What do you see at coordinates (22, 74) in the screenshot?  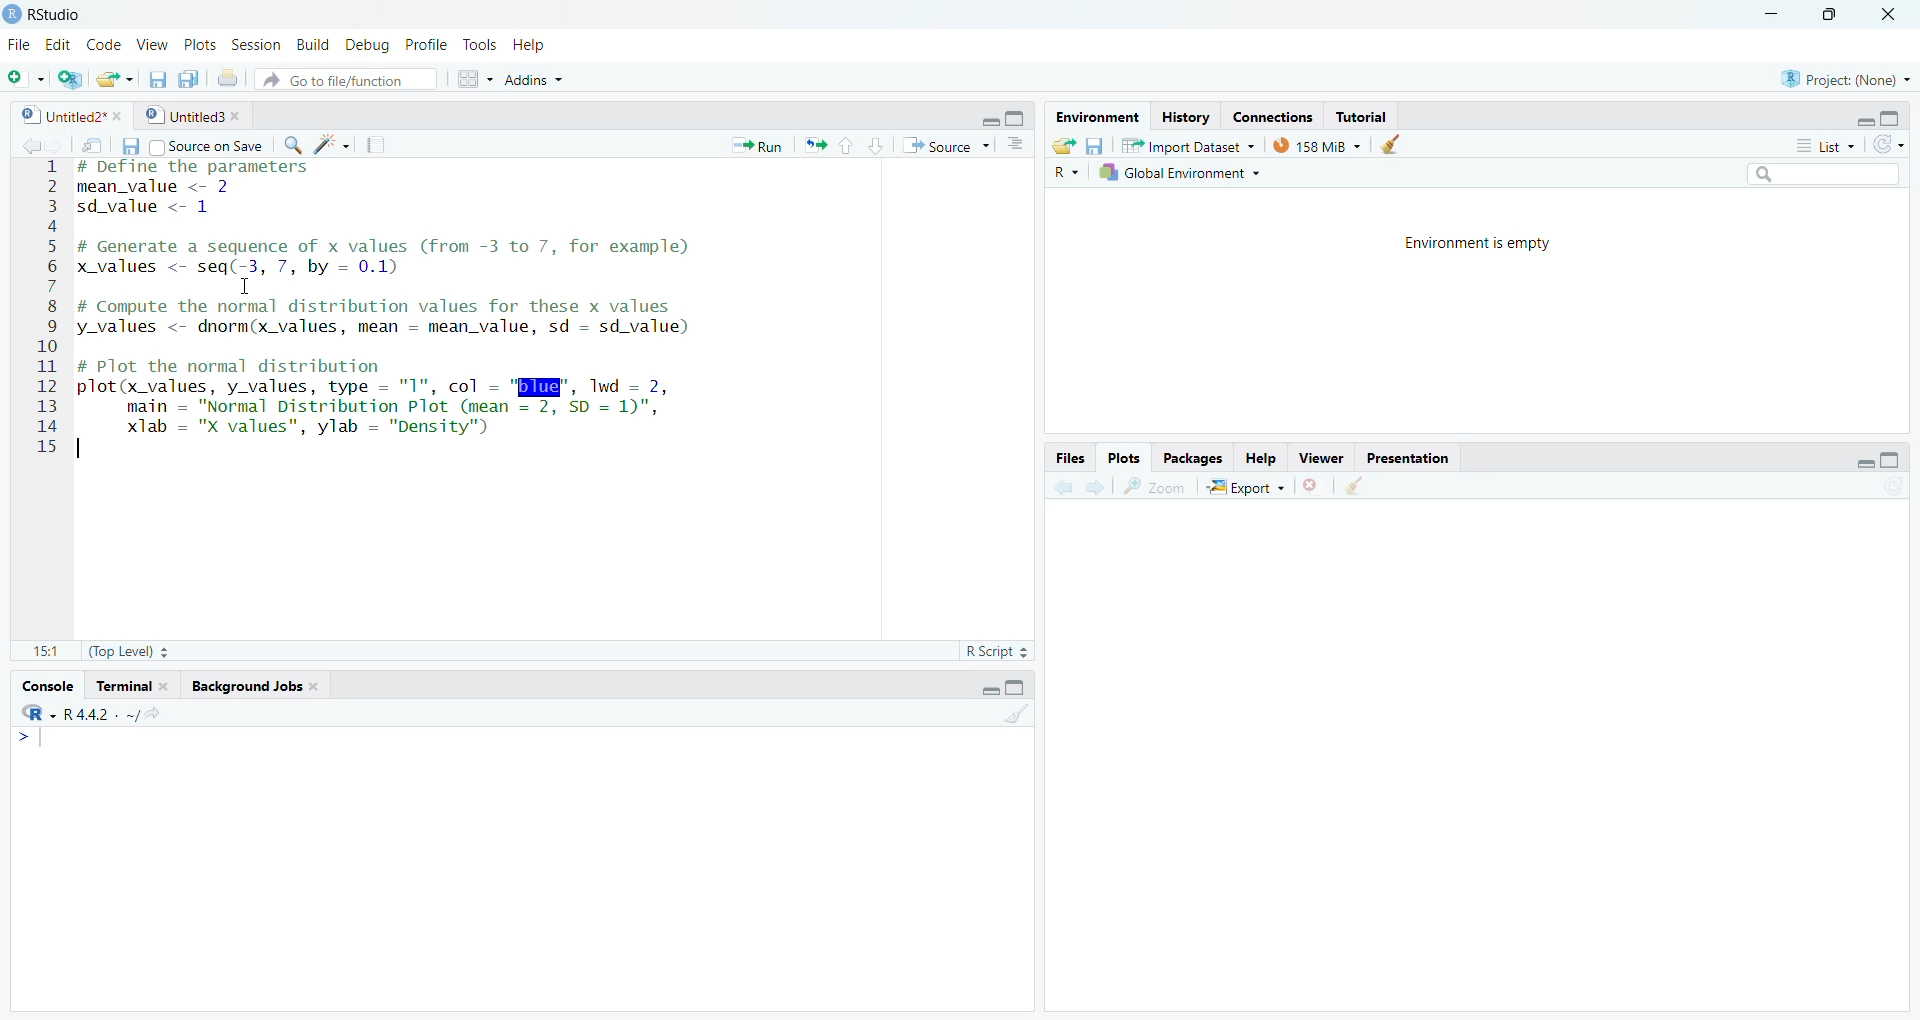 I see `New file` at bounding box center [22, 74].